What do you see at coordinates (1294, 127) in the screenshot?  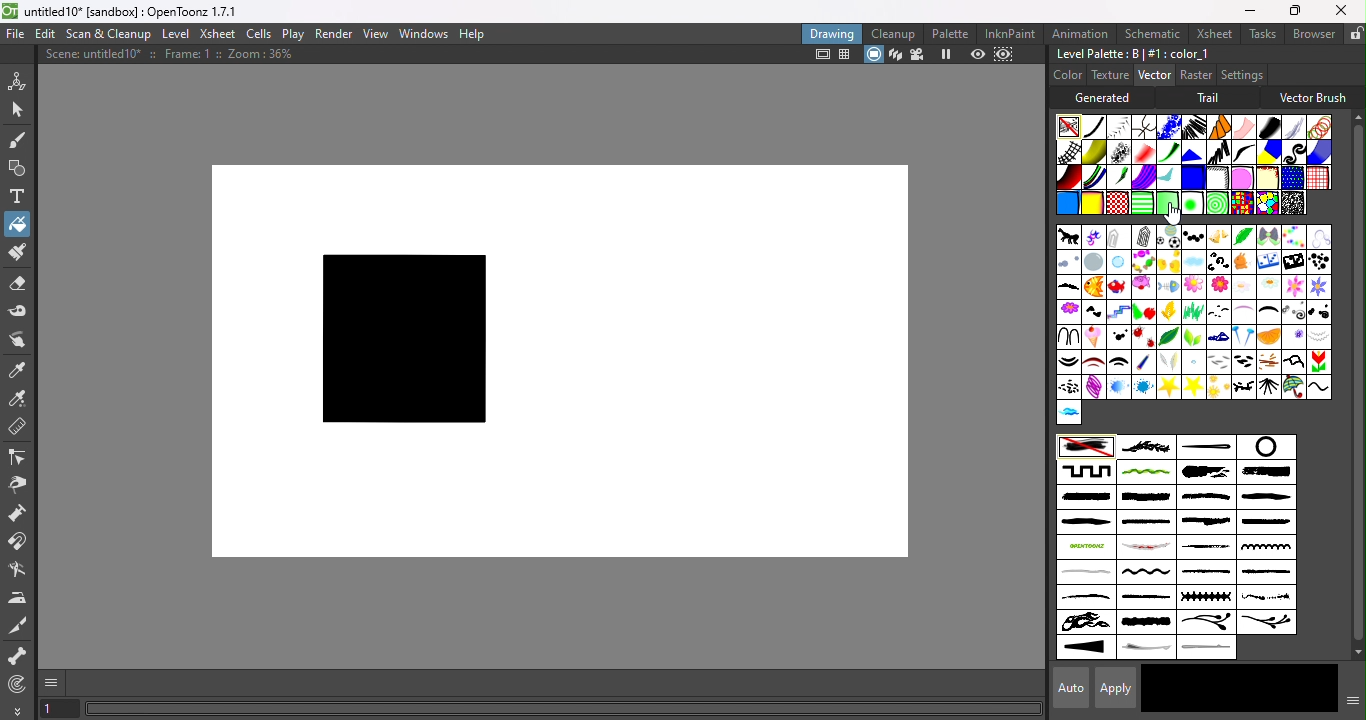 I see `Fuzz` at bounding box center [1294, 127].